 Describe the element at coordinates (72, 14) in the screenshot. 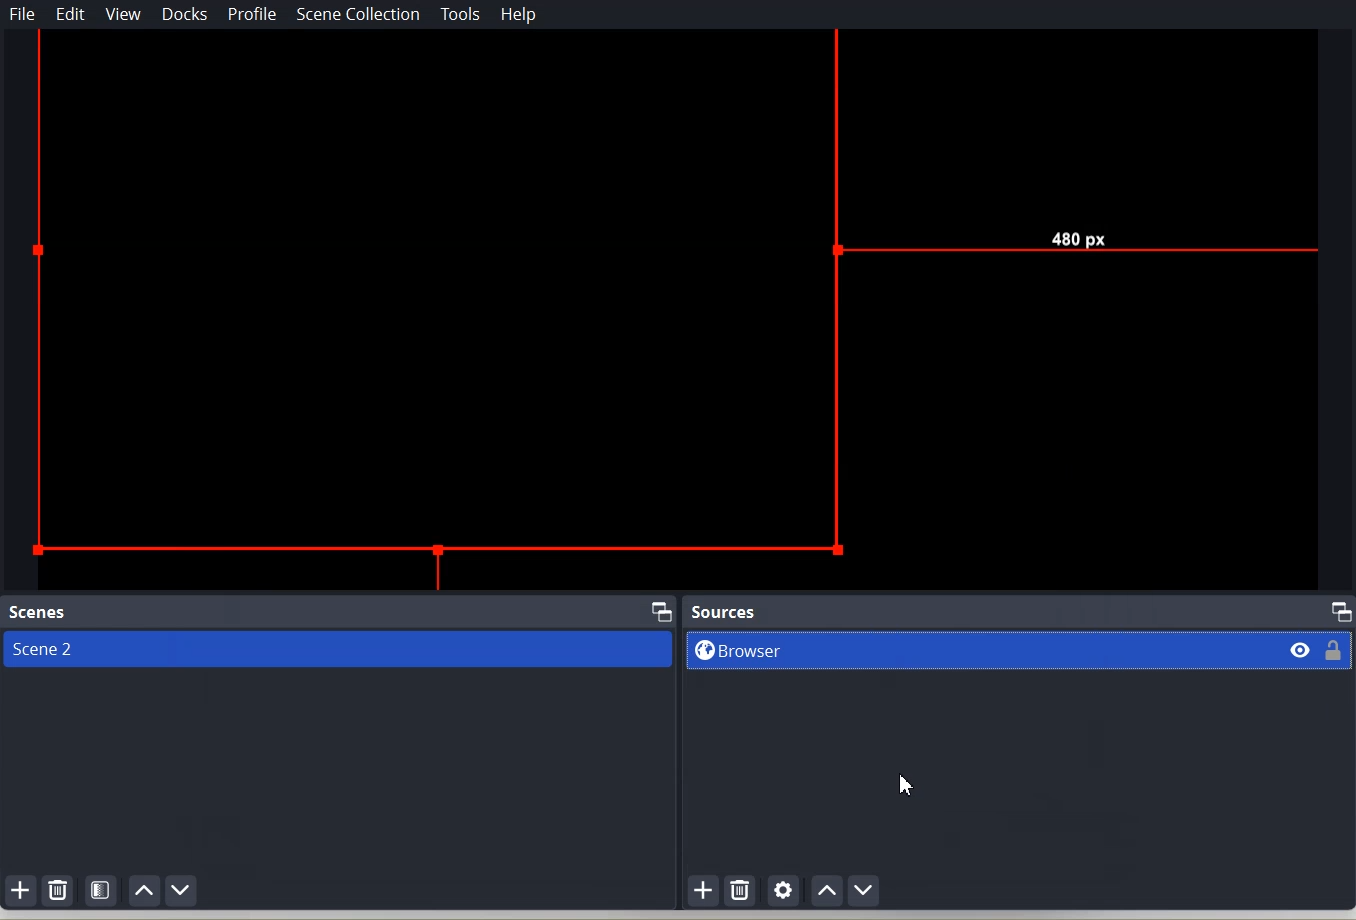

I see `Edit` at that location.